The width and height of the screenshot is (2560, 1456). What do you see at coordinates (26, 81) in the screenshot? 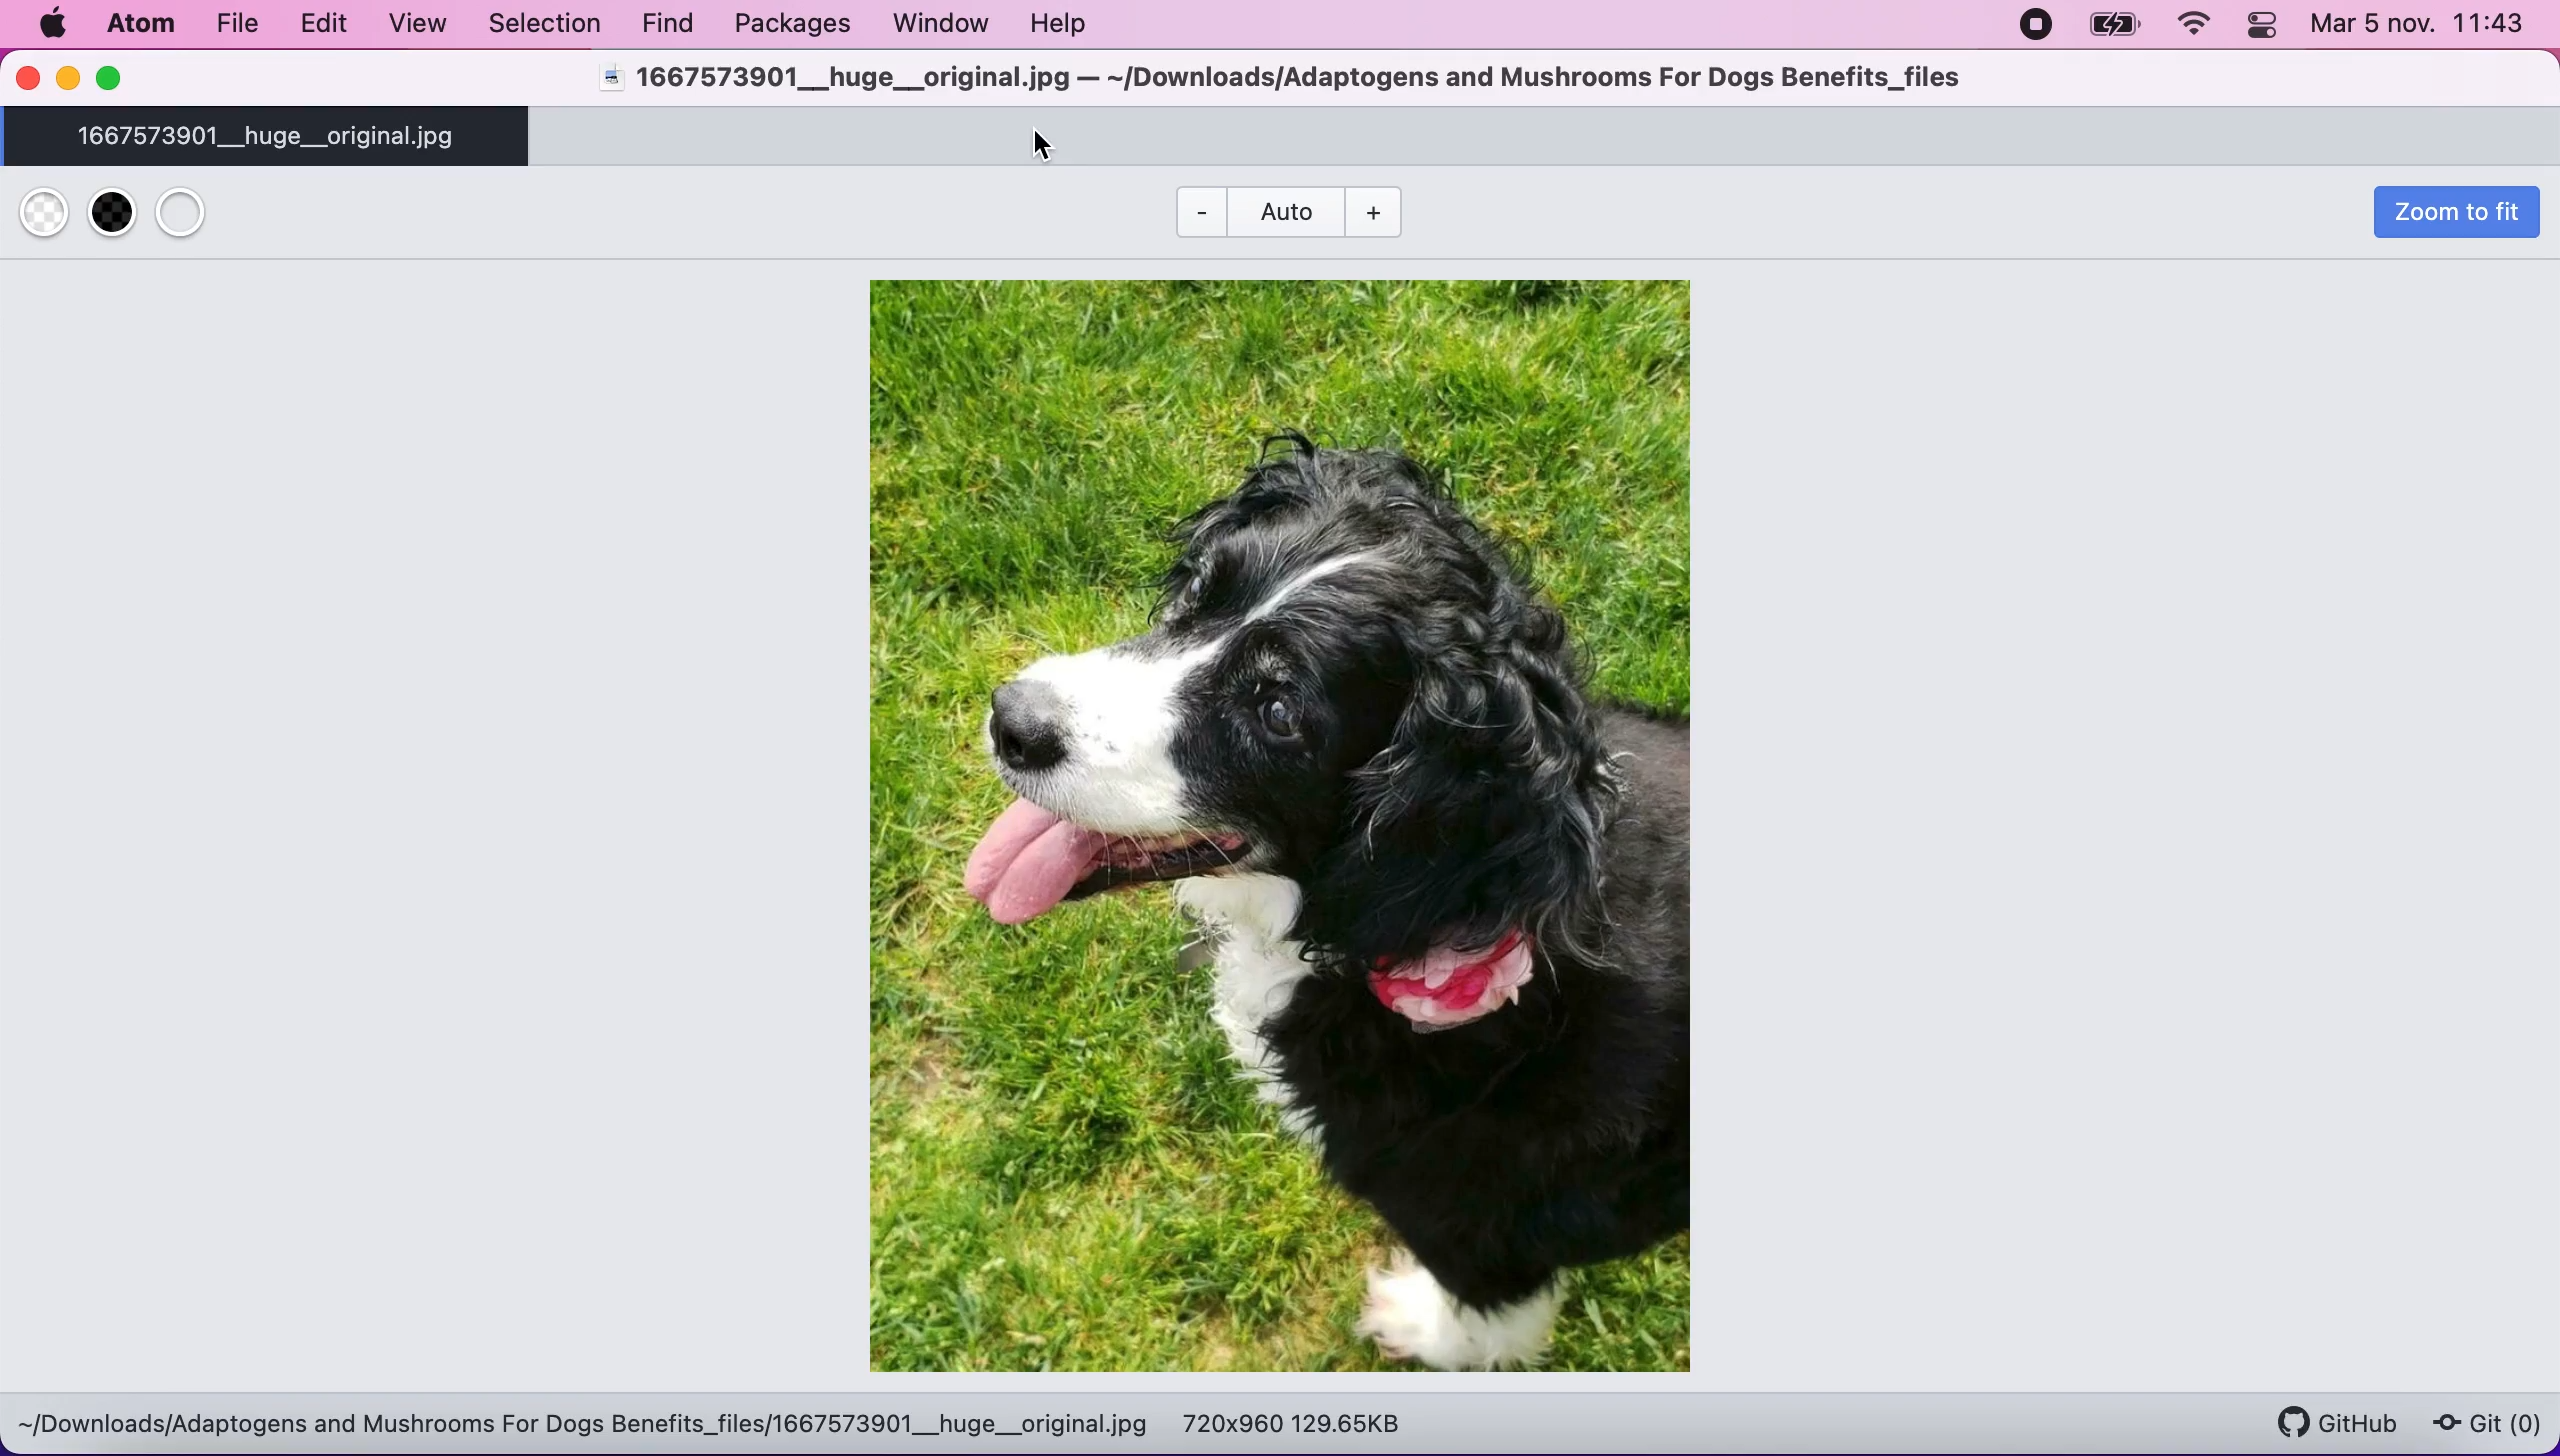
I see `close` at bounding box center [26, 81].